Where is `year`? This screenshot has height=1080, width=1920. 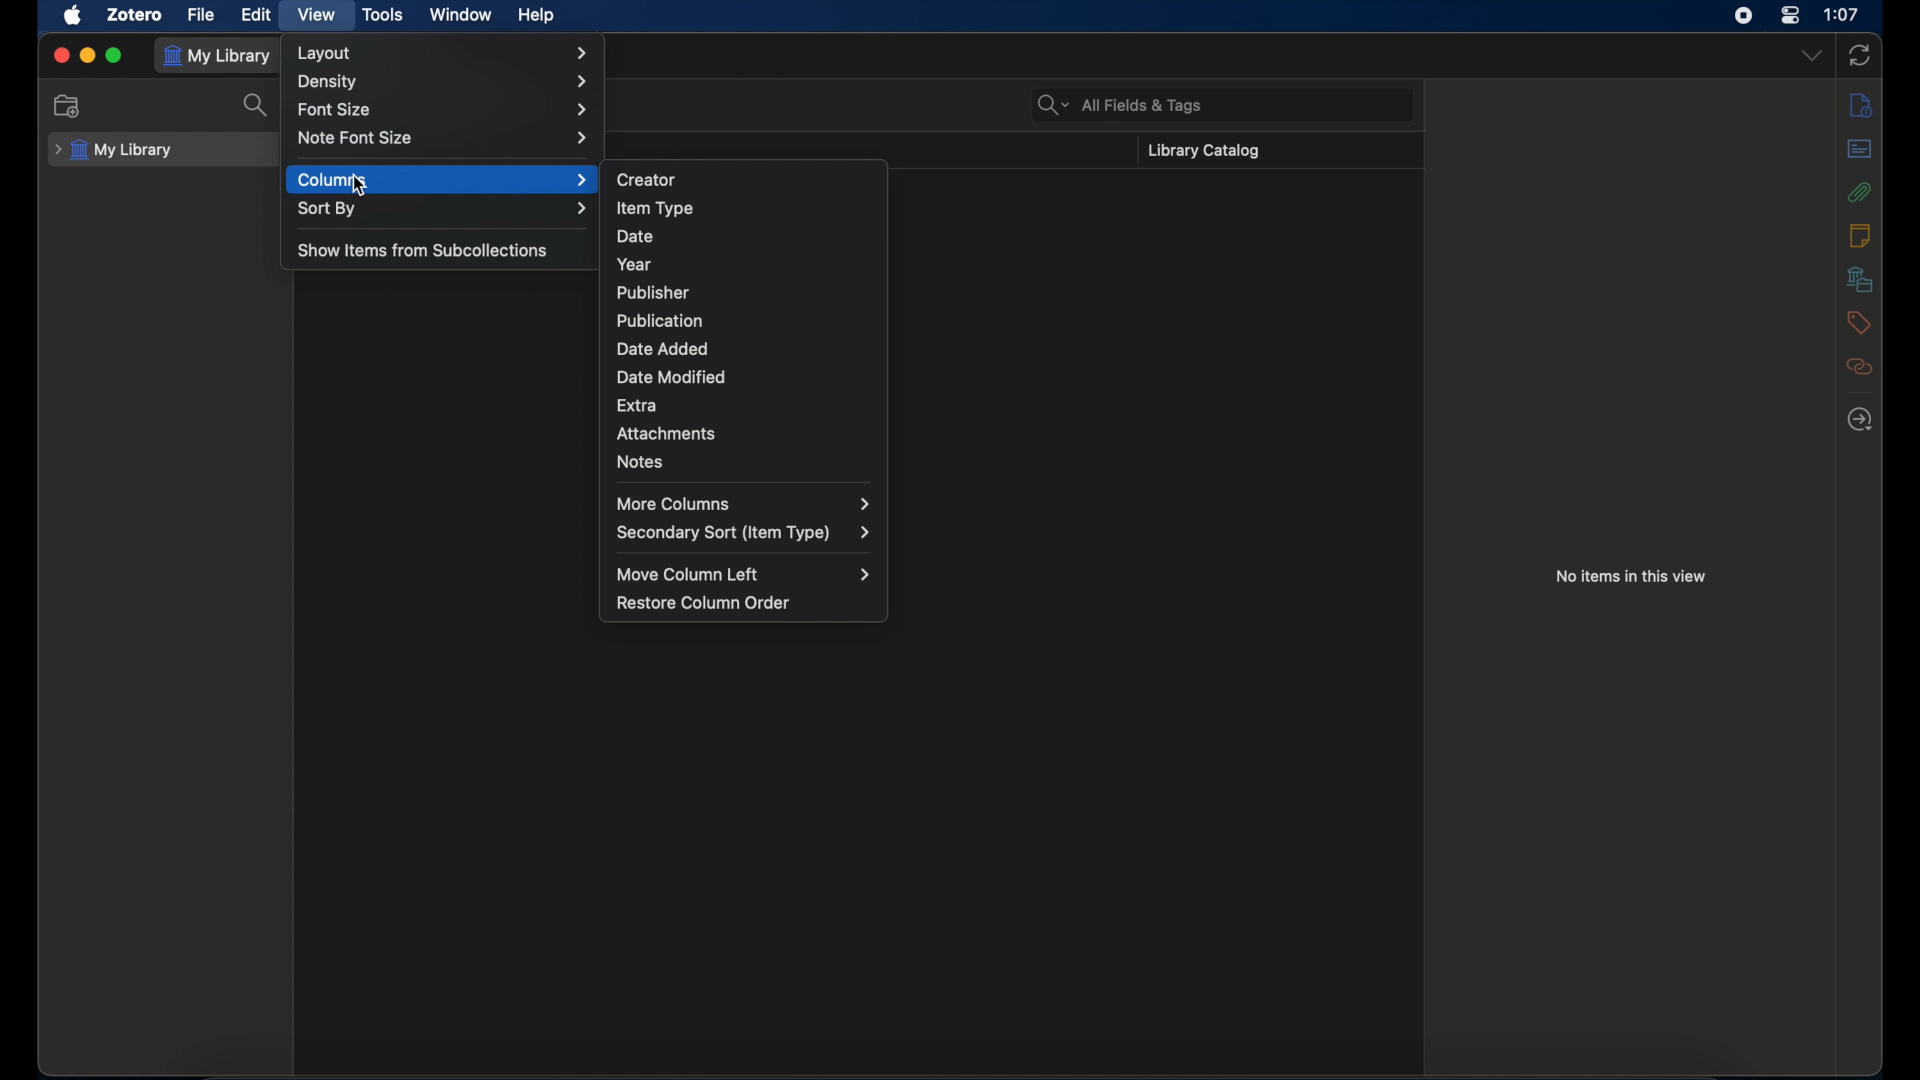
year is located at coordinates (636, 265).